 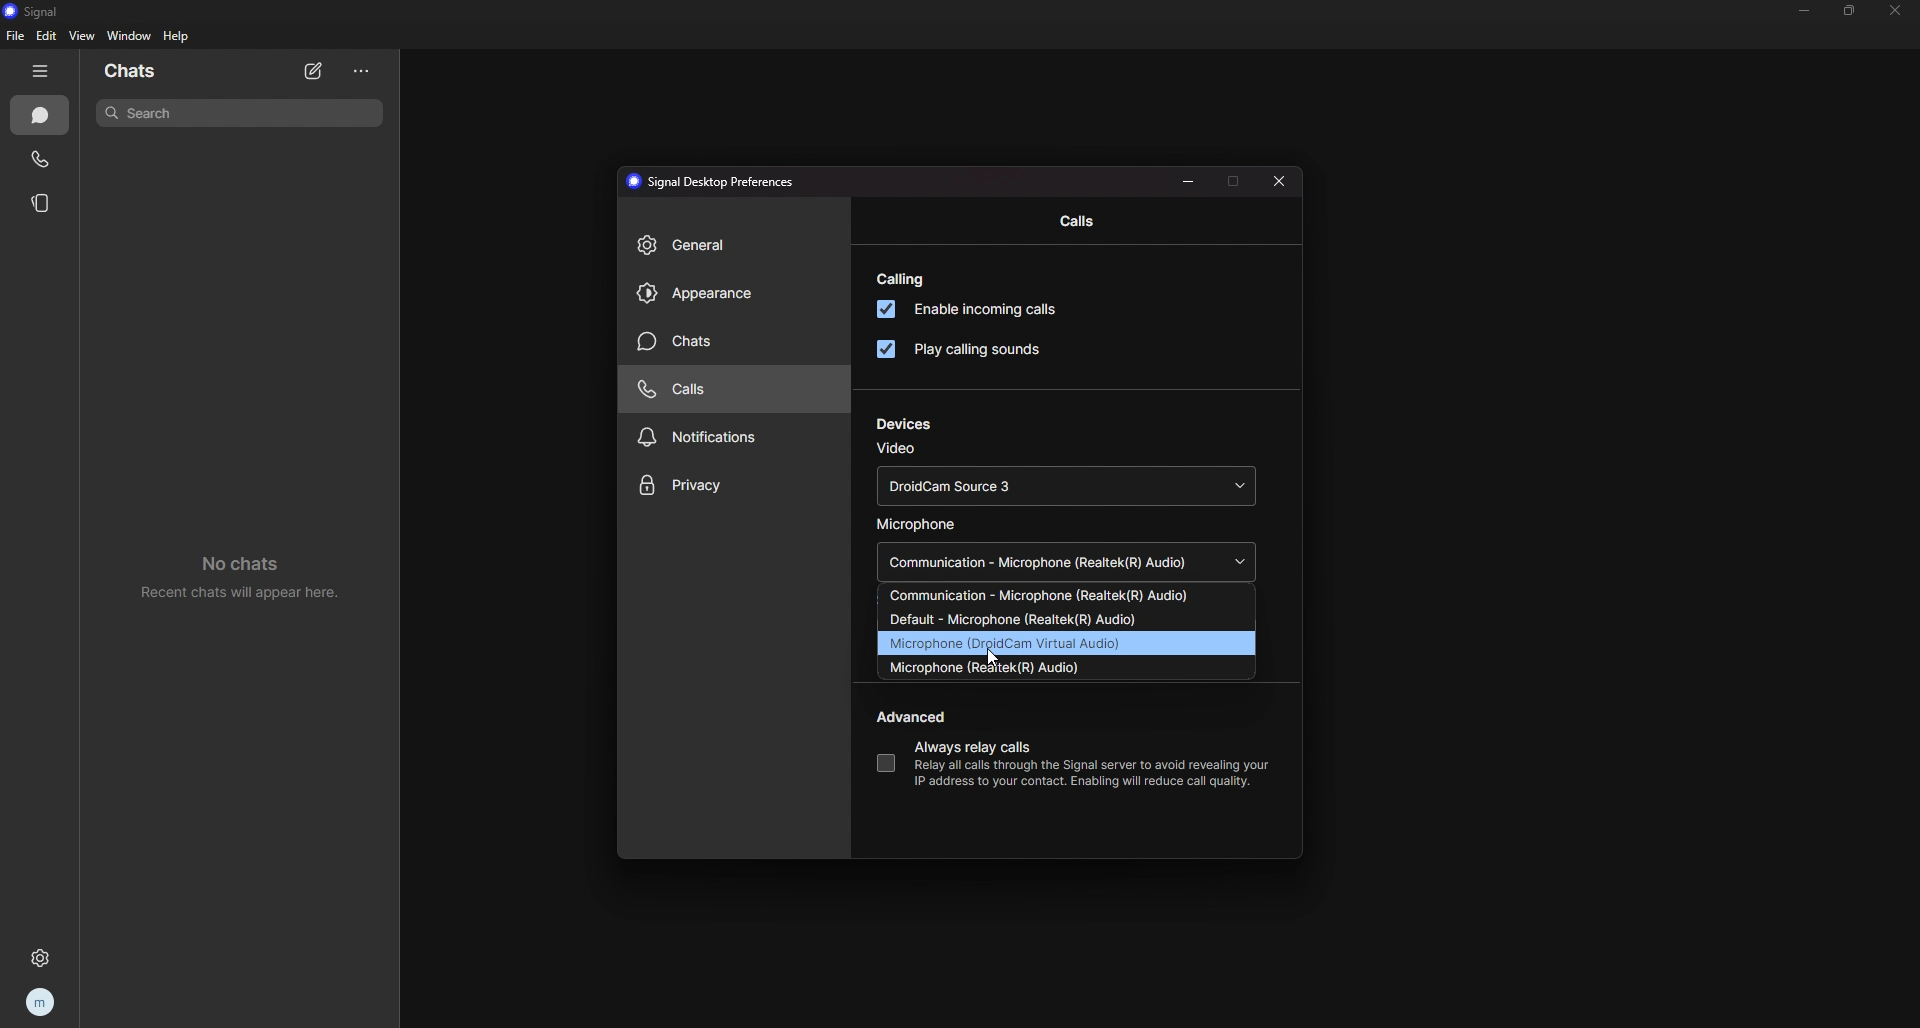 I want to click on microphone source, so click(x=1069, y=563).